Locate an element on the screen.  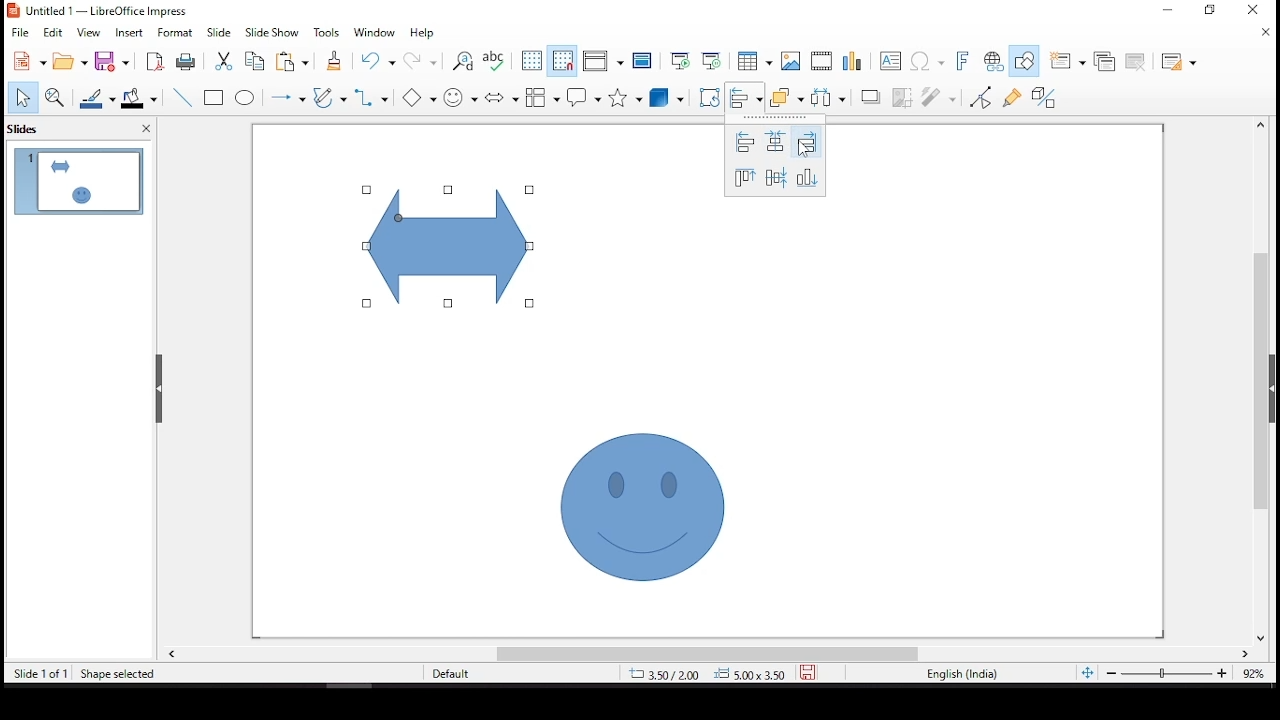
start from current slide is located at coordinates (708, 62).